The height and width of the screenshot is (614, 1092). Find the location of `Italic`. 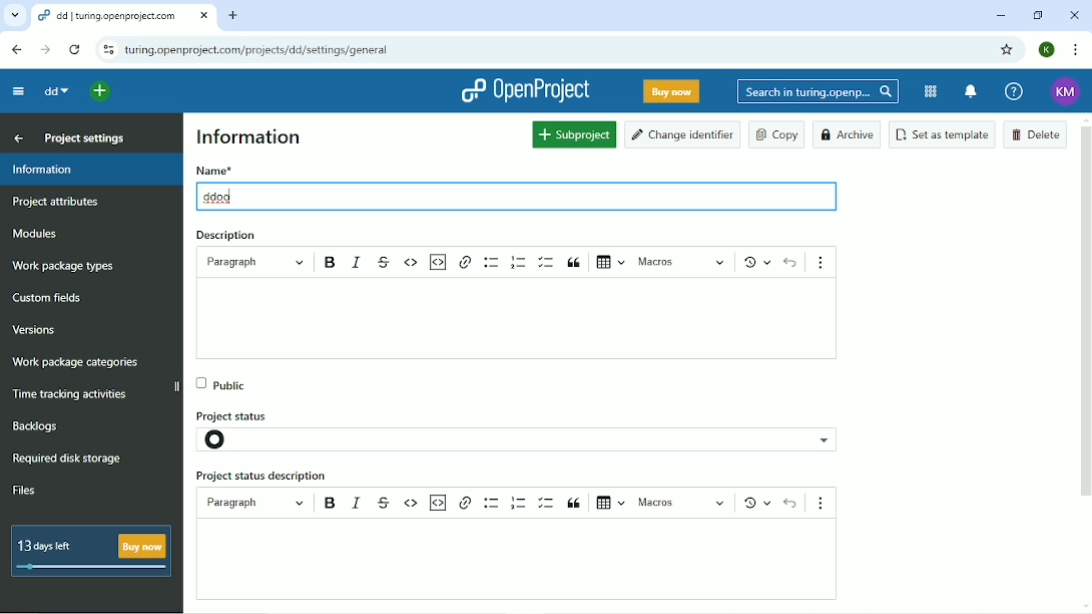

Italic is located at coordinates (357, 263).